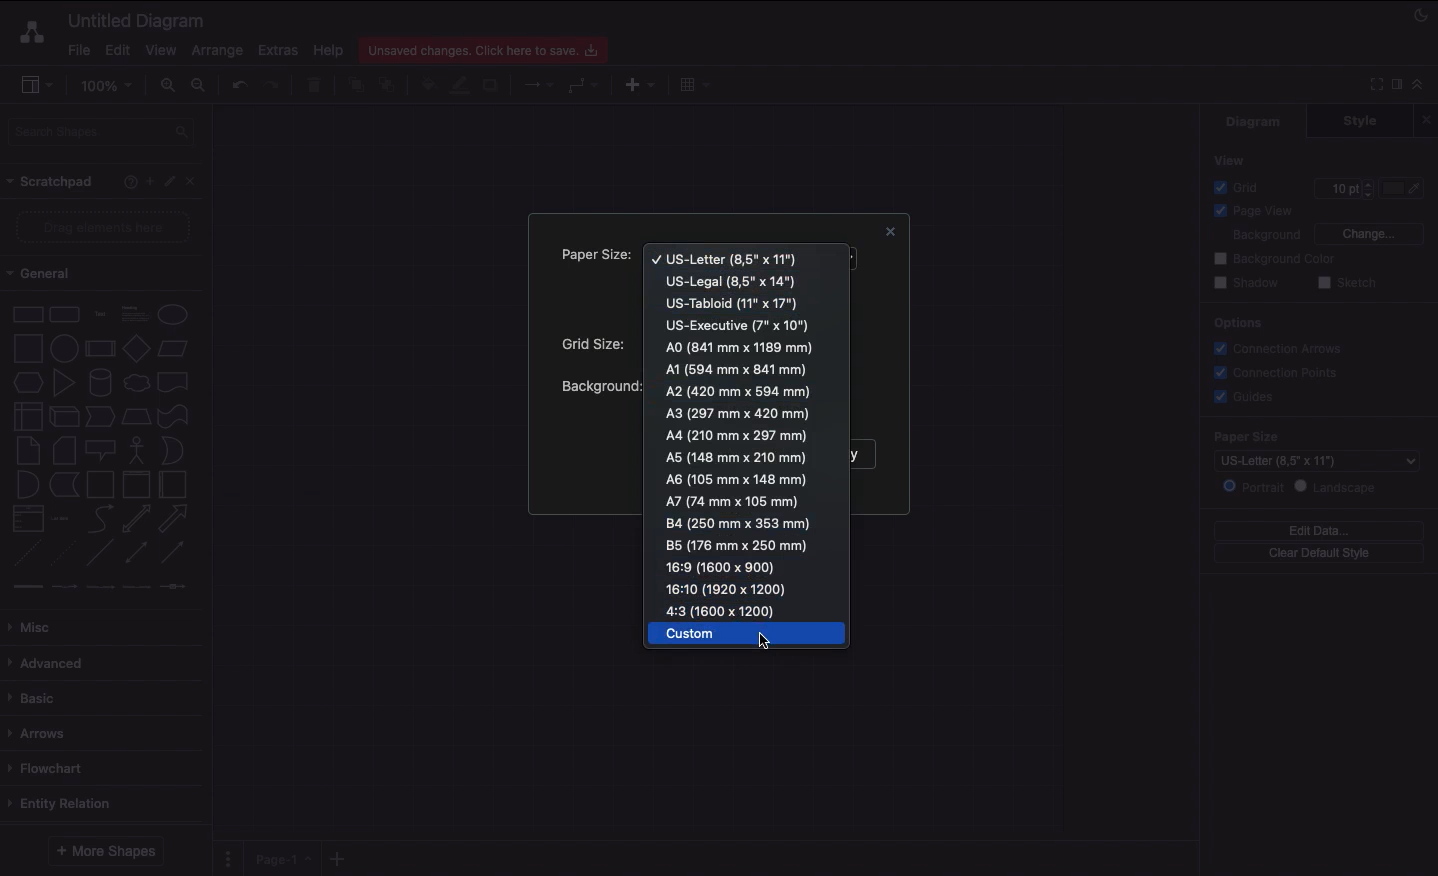 The width and height of the screenshot is (1438, 876). Describe the element at coordinates (26, 451) in the screenshot. I see `Note` at that location.